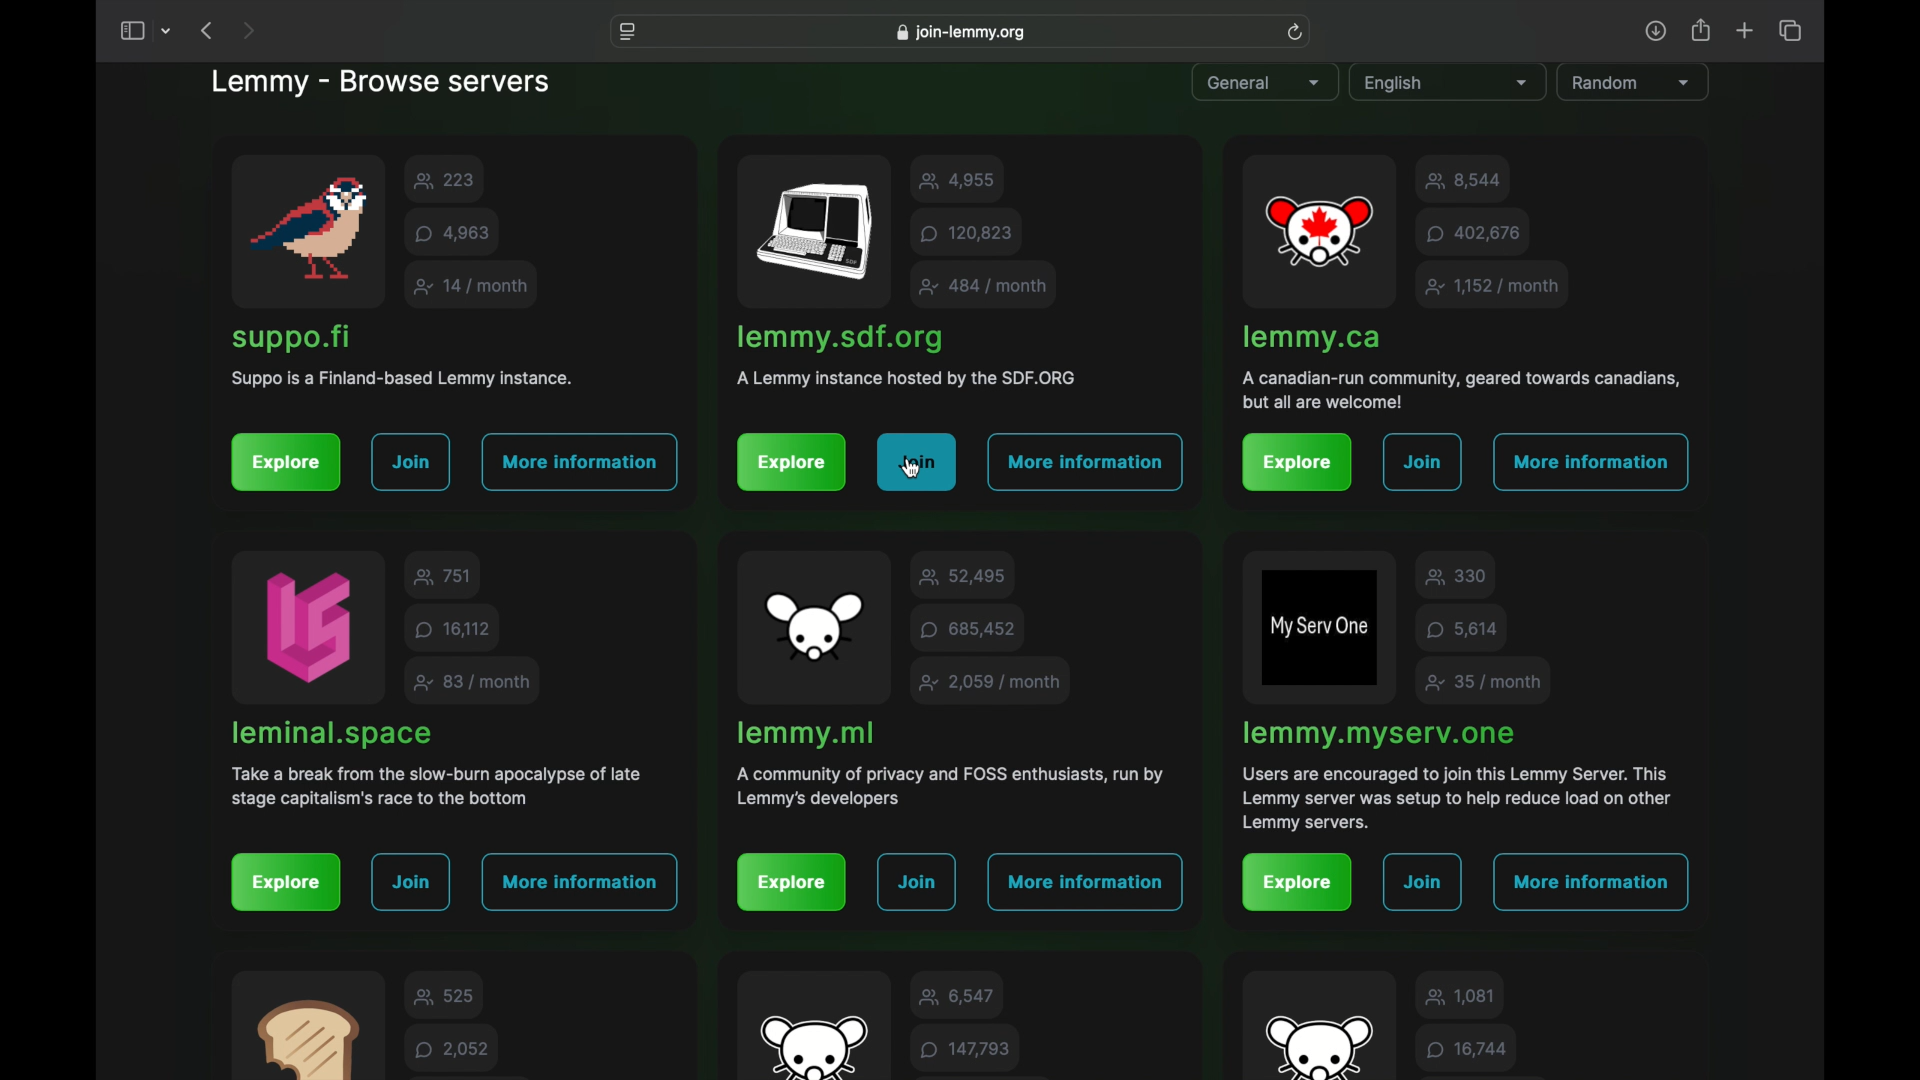 This screenshot has width=1920, height=1080. Describe the element at coordinates (792, 463) in the screenshot. I see `explore` at that location.